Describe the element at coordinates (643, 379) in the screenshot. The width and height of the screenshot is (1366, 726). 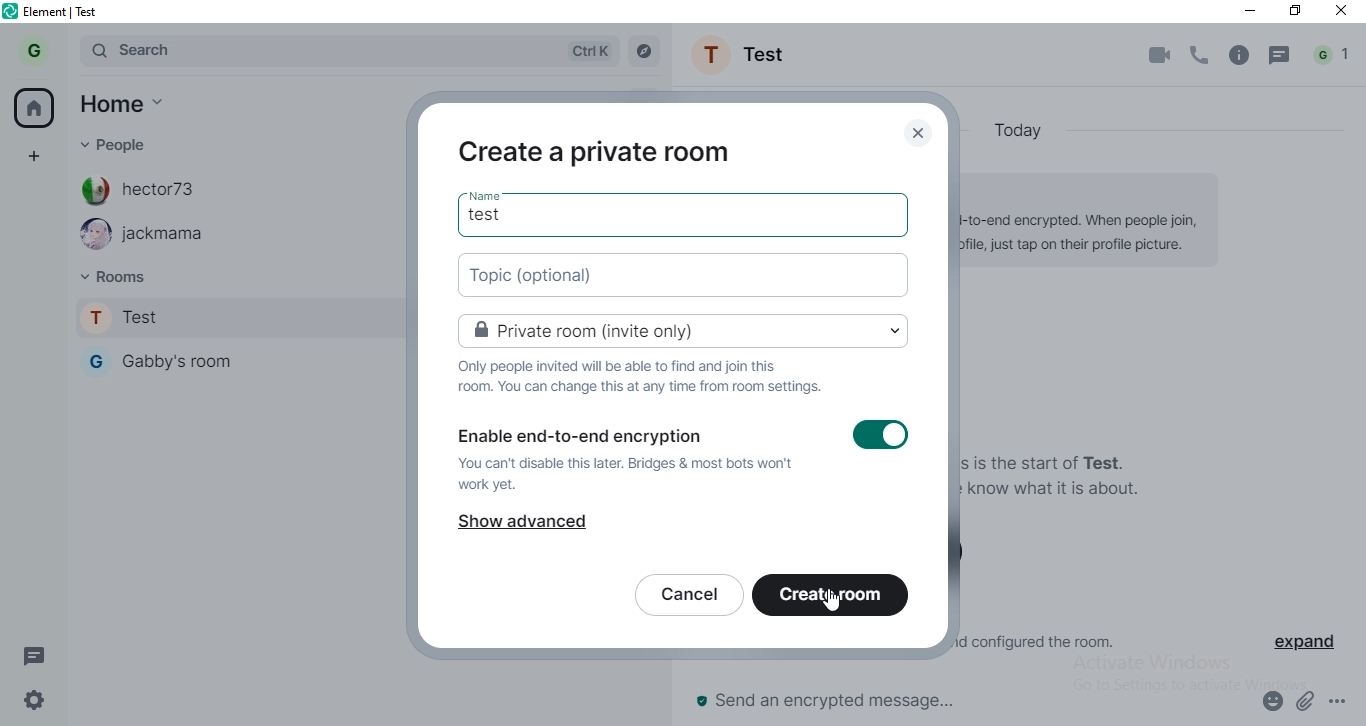
I see `text 1` at that location.